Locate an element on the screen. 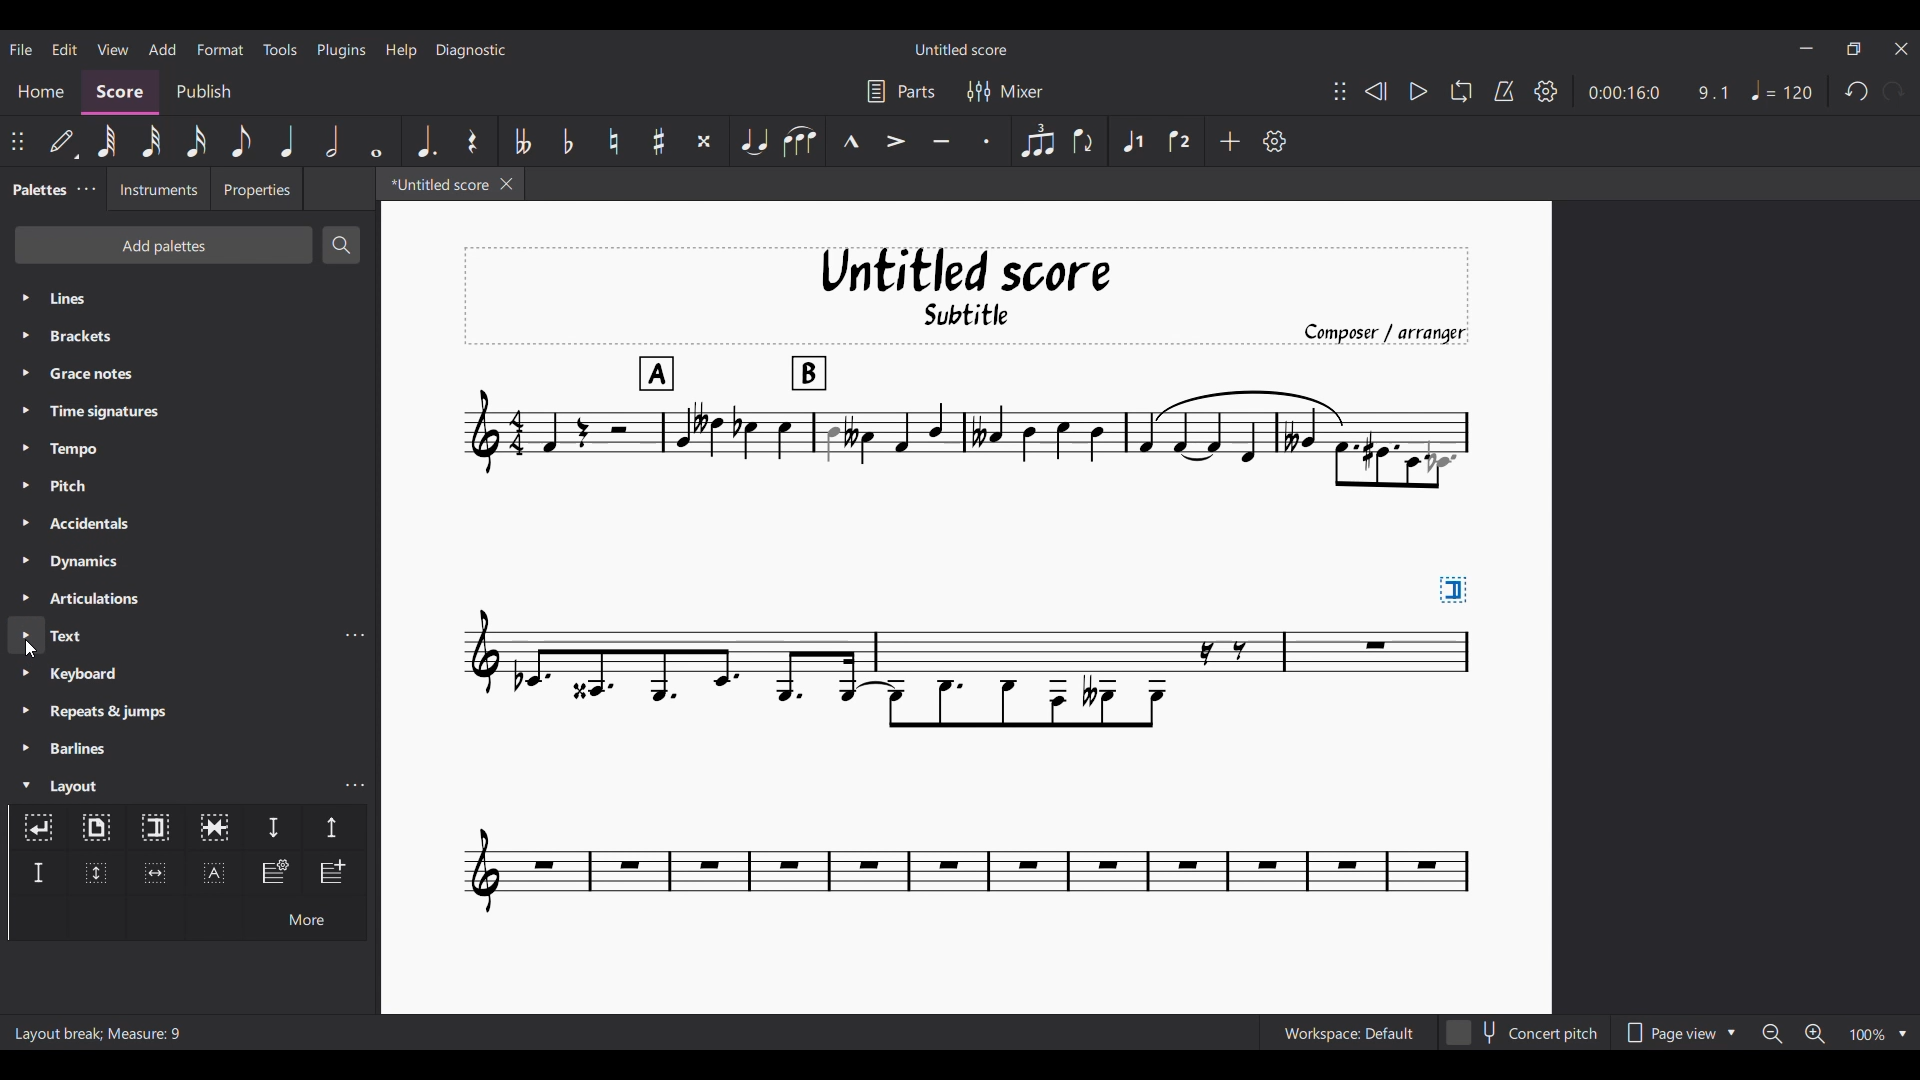 The width and height of the screenshot is (1920, 1080). Tempo is located at coordinates (190, 449).